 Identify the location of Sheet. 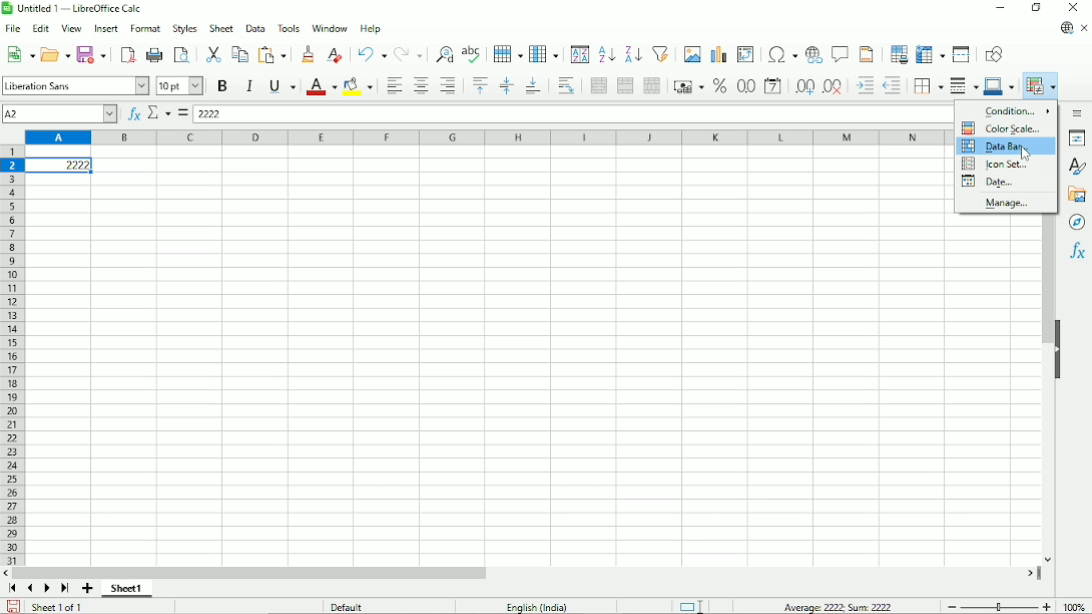
(221, 28).